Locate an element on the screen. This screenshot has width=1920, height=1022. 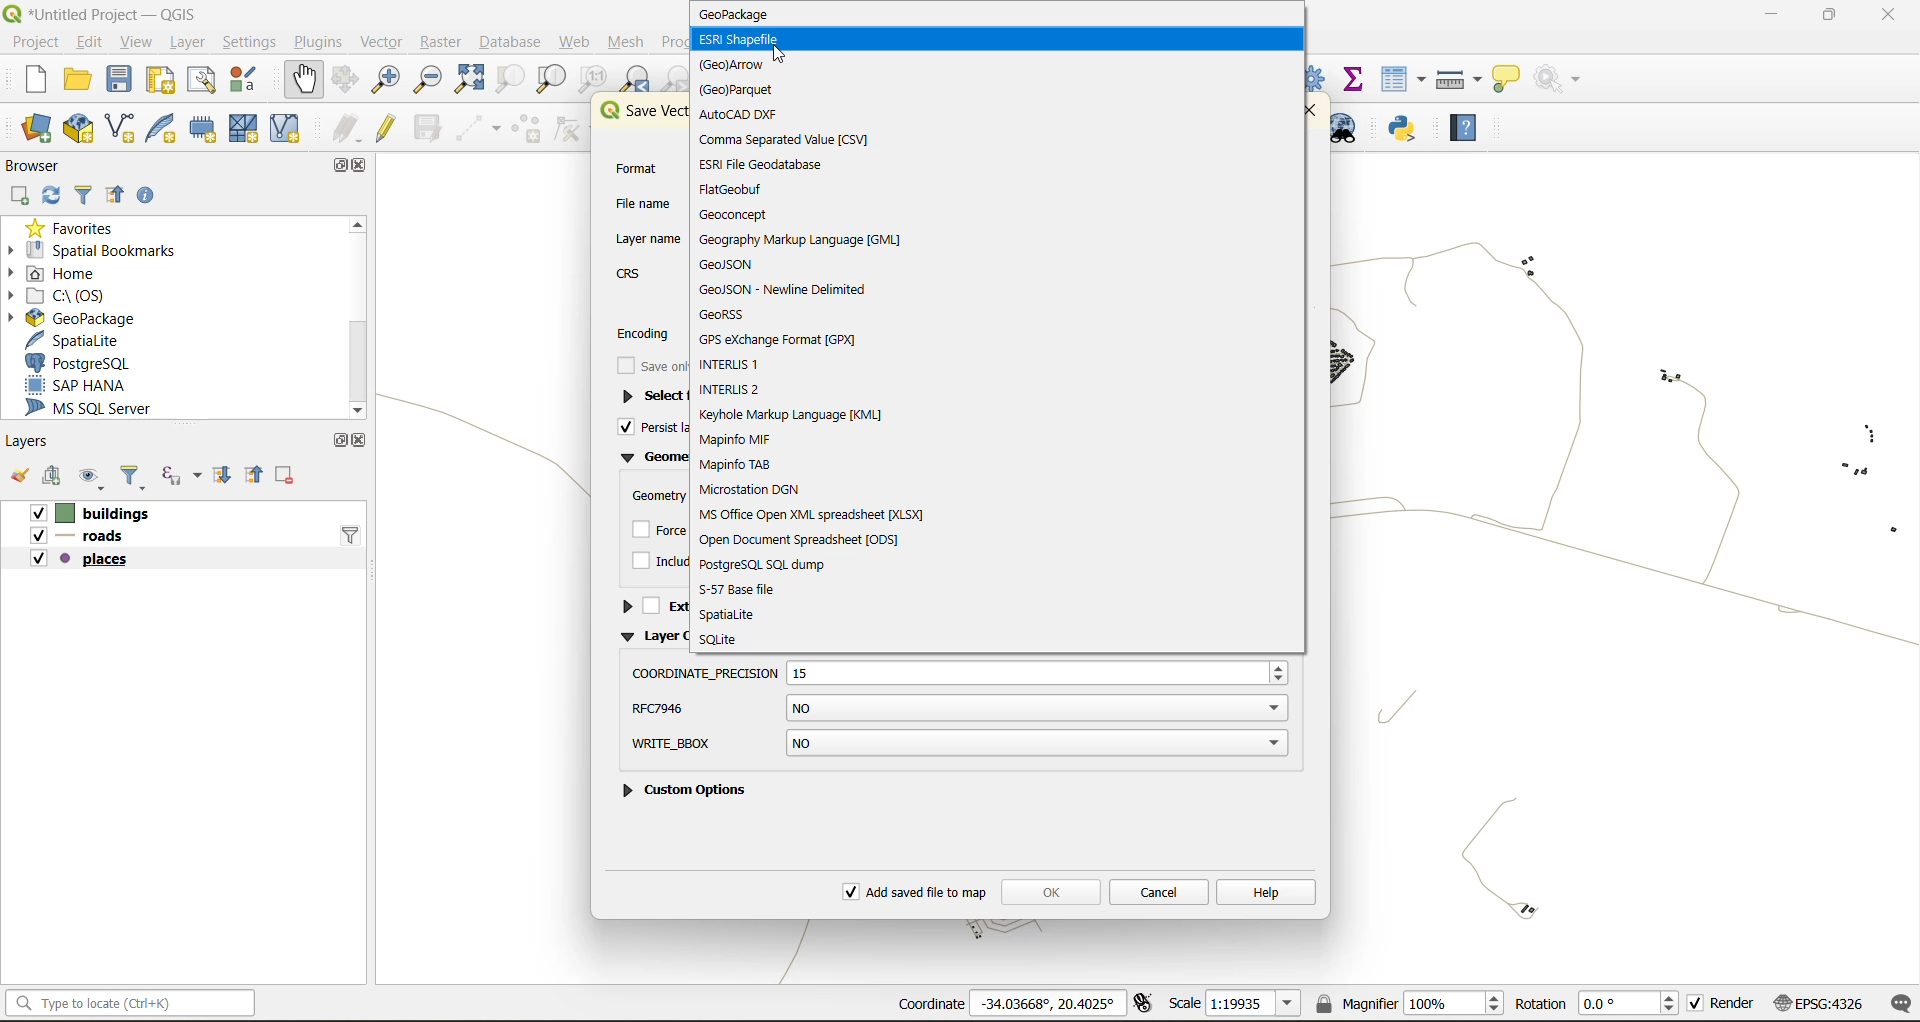
add saved file to map is located at coordinates (911, 888).